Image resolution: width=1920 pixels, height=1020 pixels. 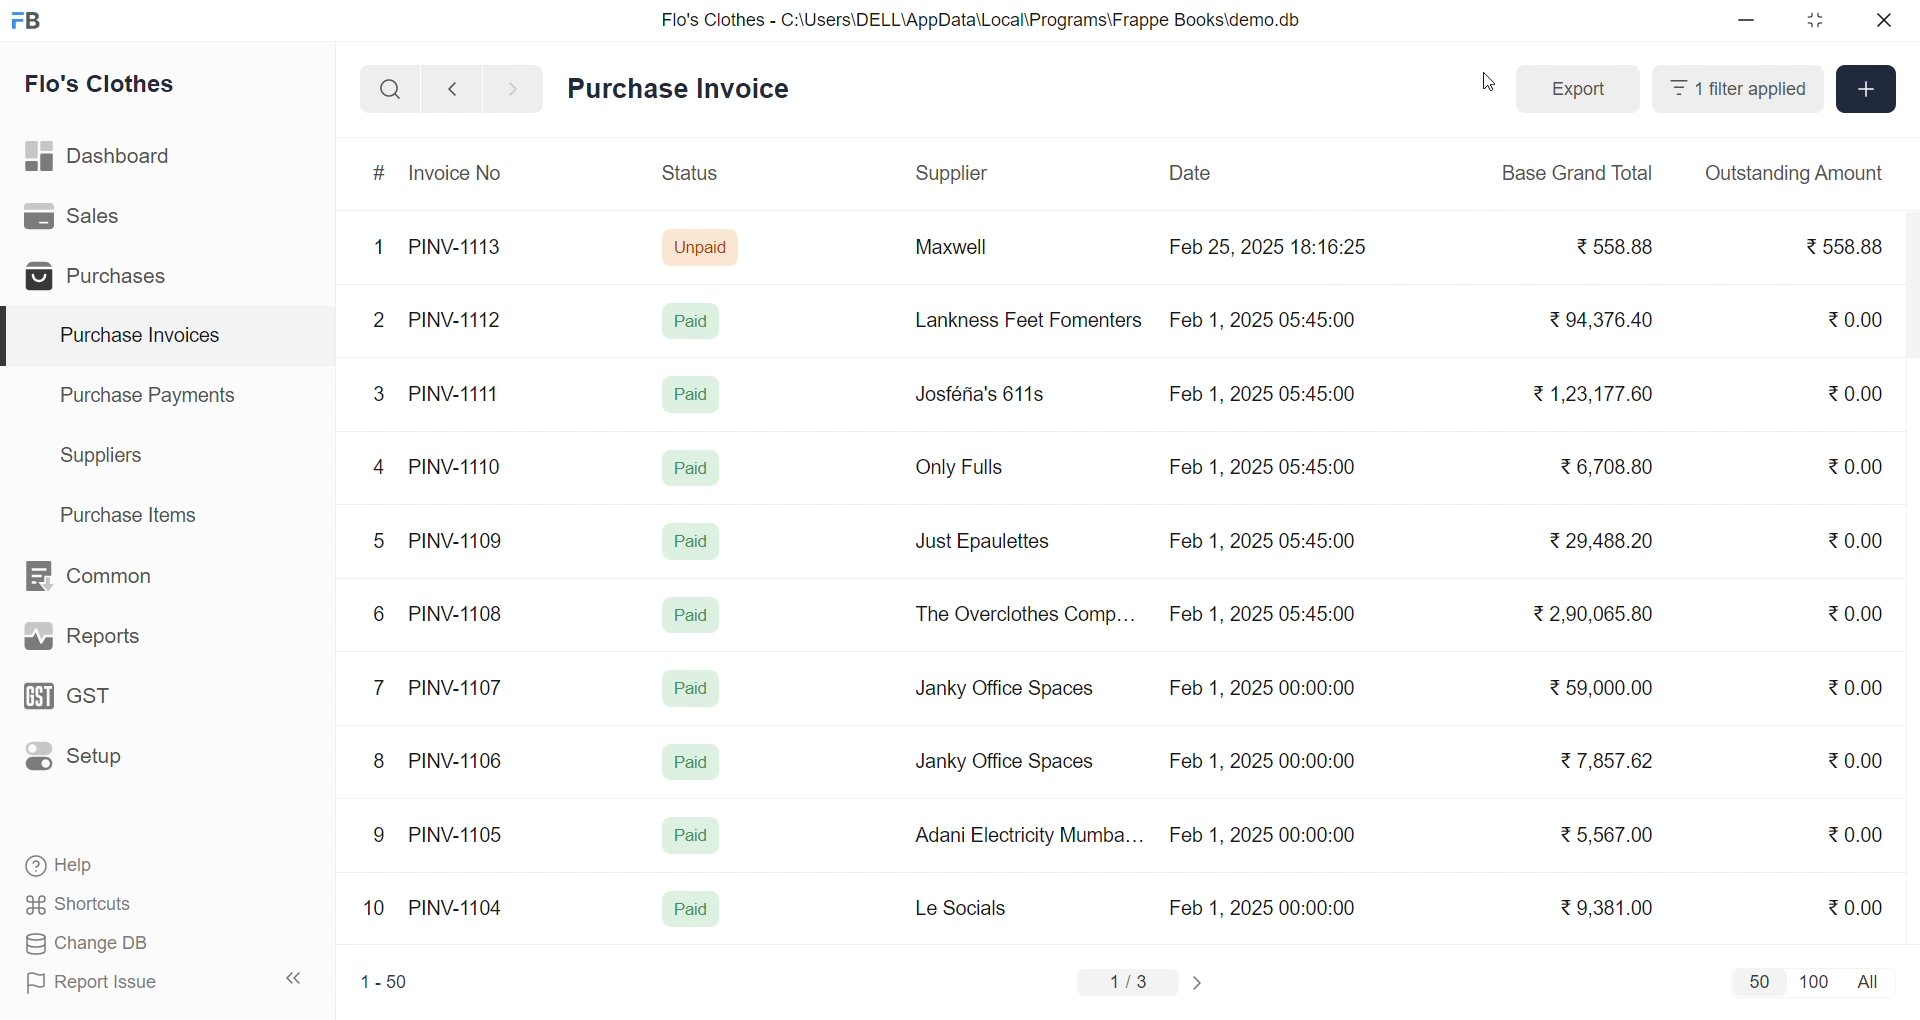 I want to click on logo, so click(x=31, y=22).